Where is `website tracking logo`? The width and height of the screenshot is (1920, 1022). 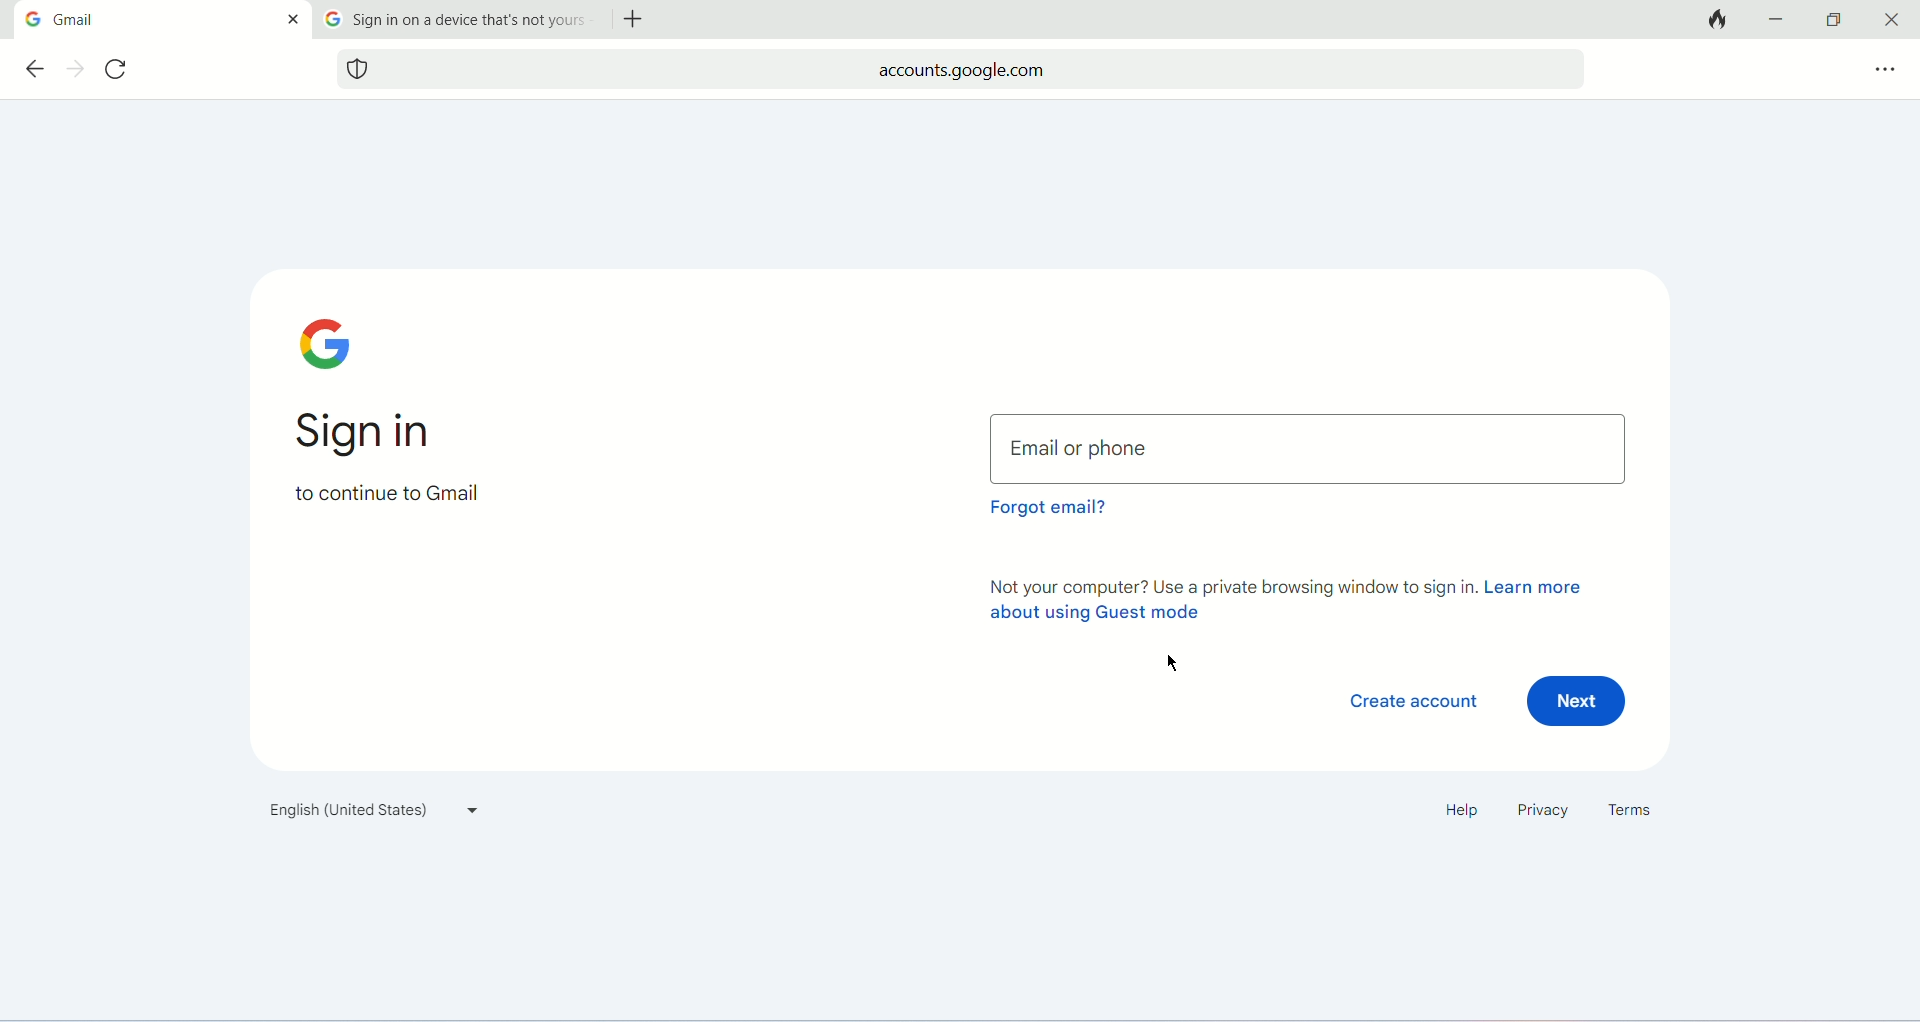
website tracking logo is located at coordinates (358, 68).